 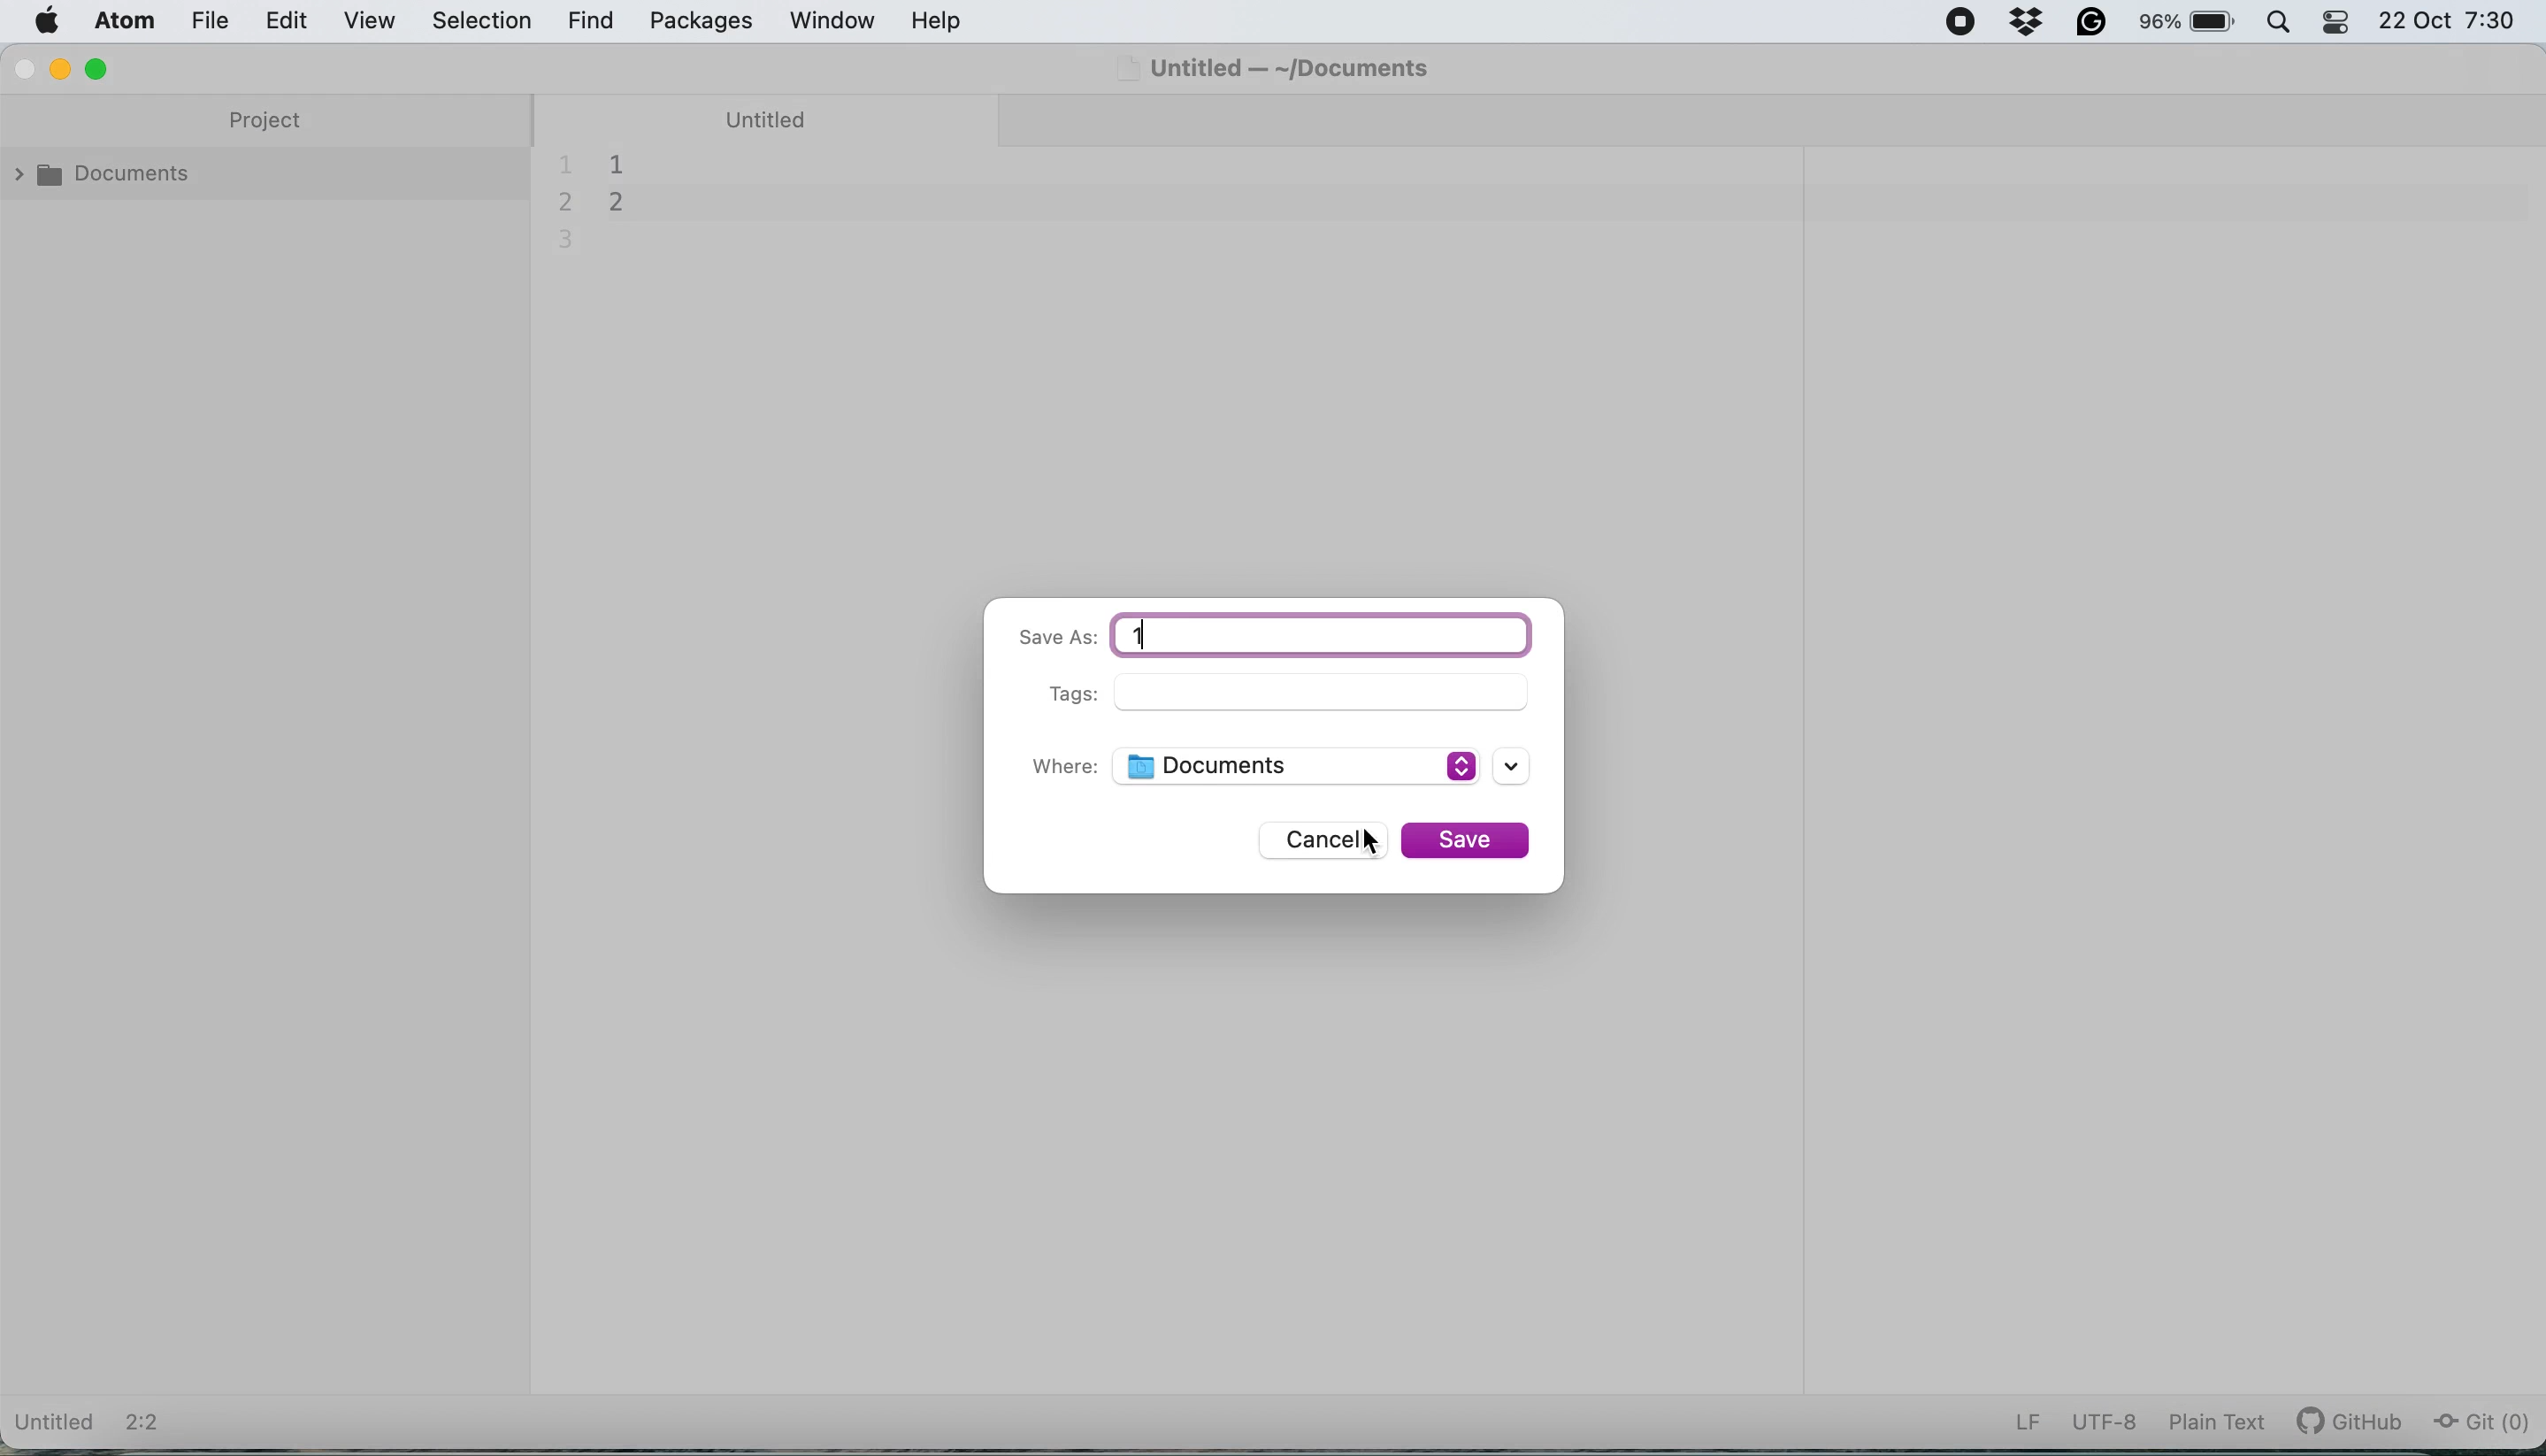 What do you see at coordinates (1374, 841) in the screenshot?
I see `cursor` at bounding box center [1374, 841].